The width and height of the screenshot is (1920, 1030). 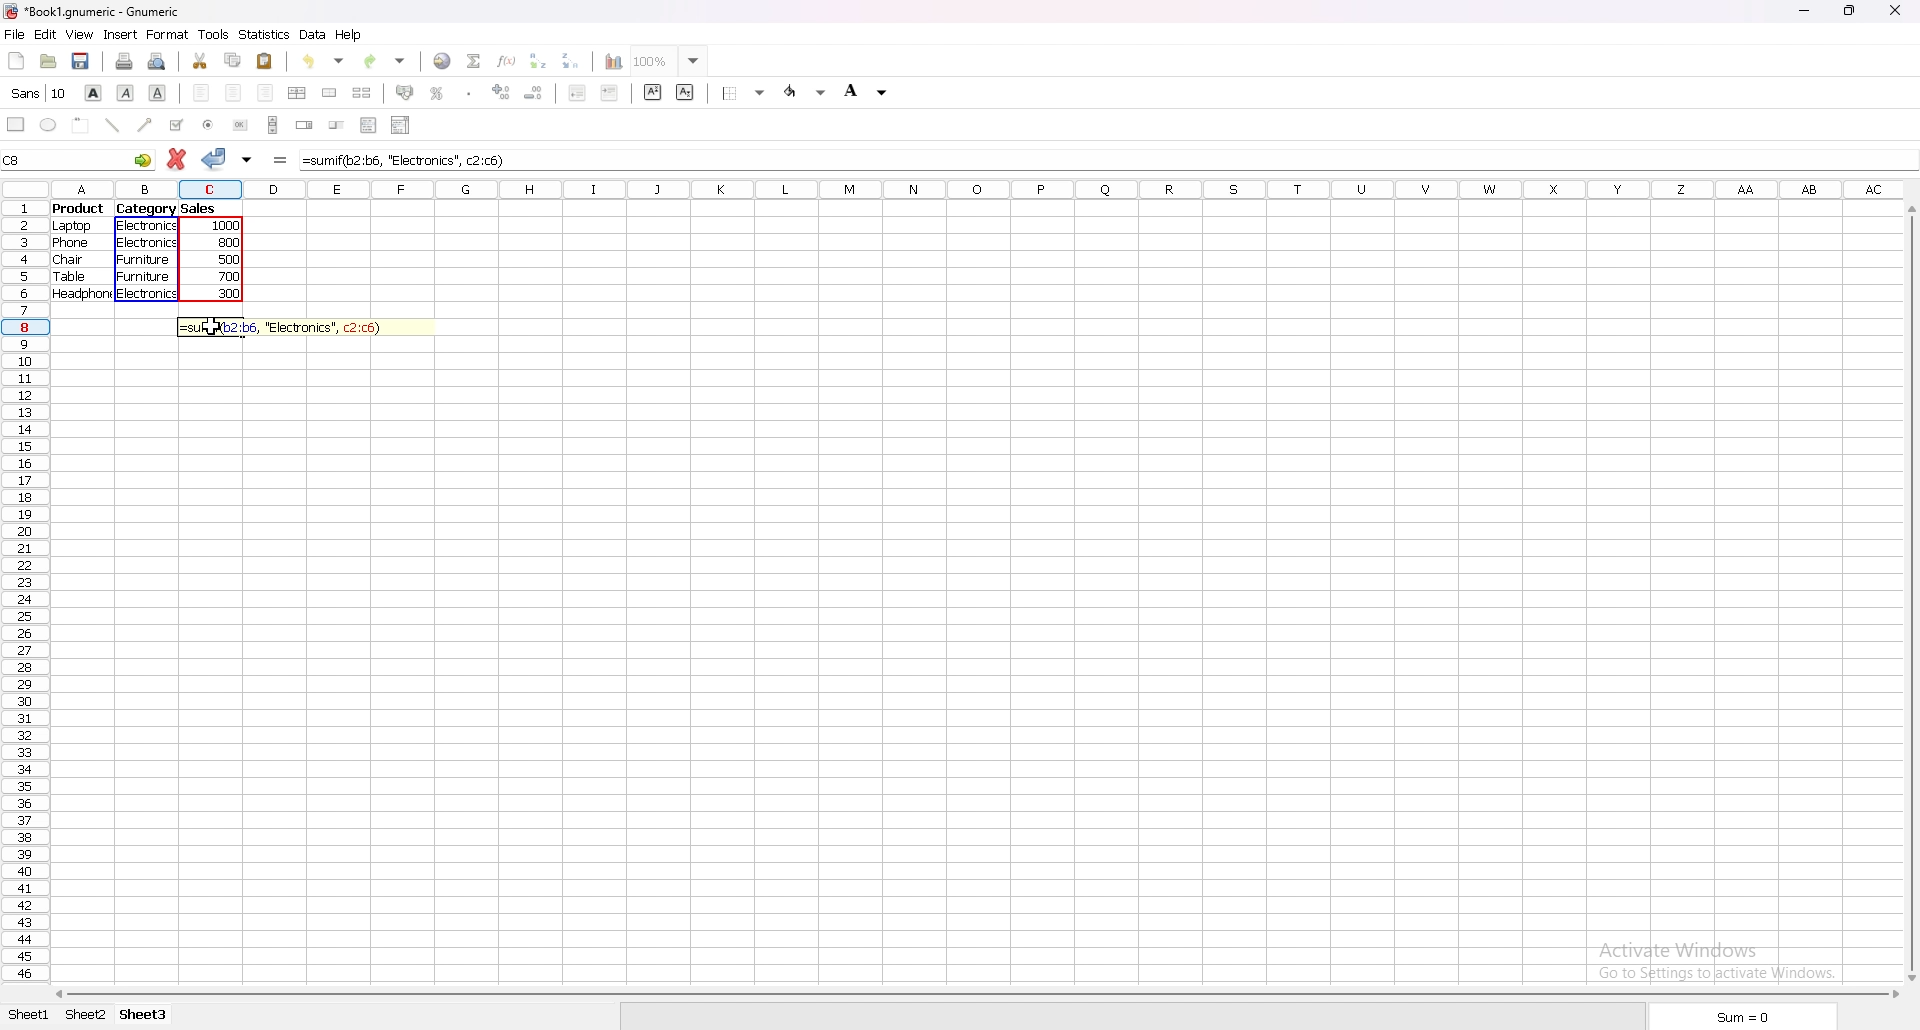 What do you see at coordinates (48, 125) in the screenshot?
I see `ellipse` at bounding box center [48, 125].